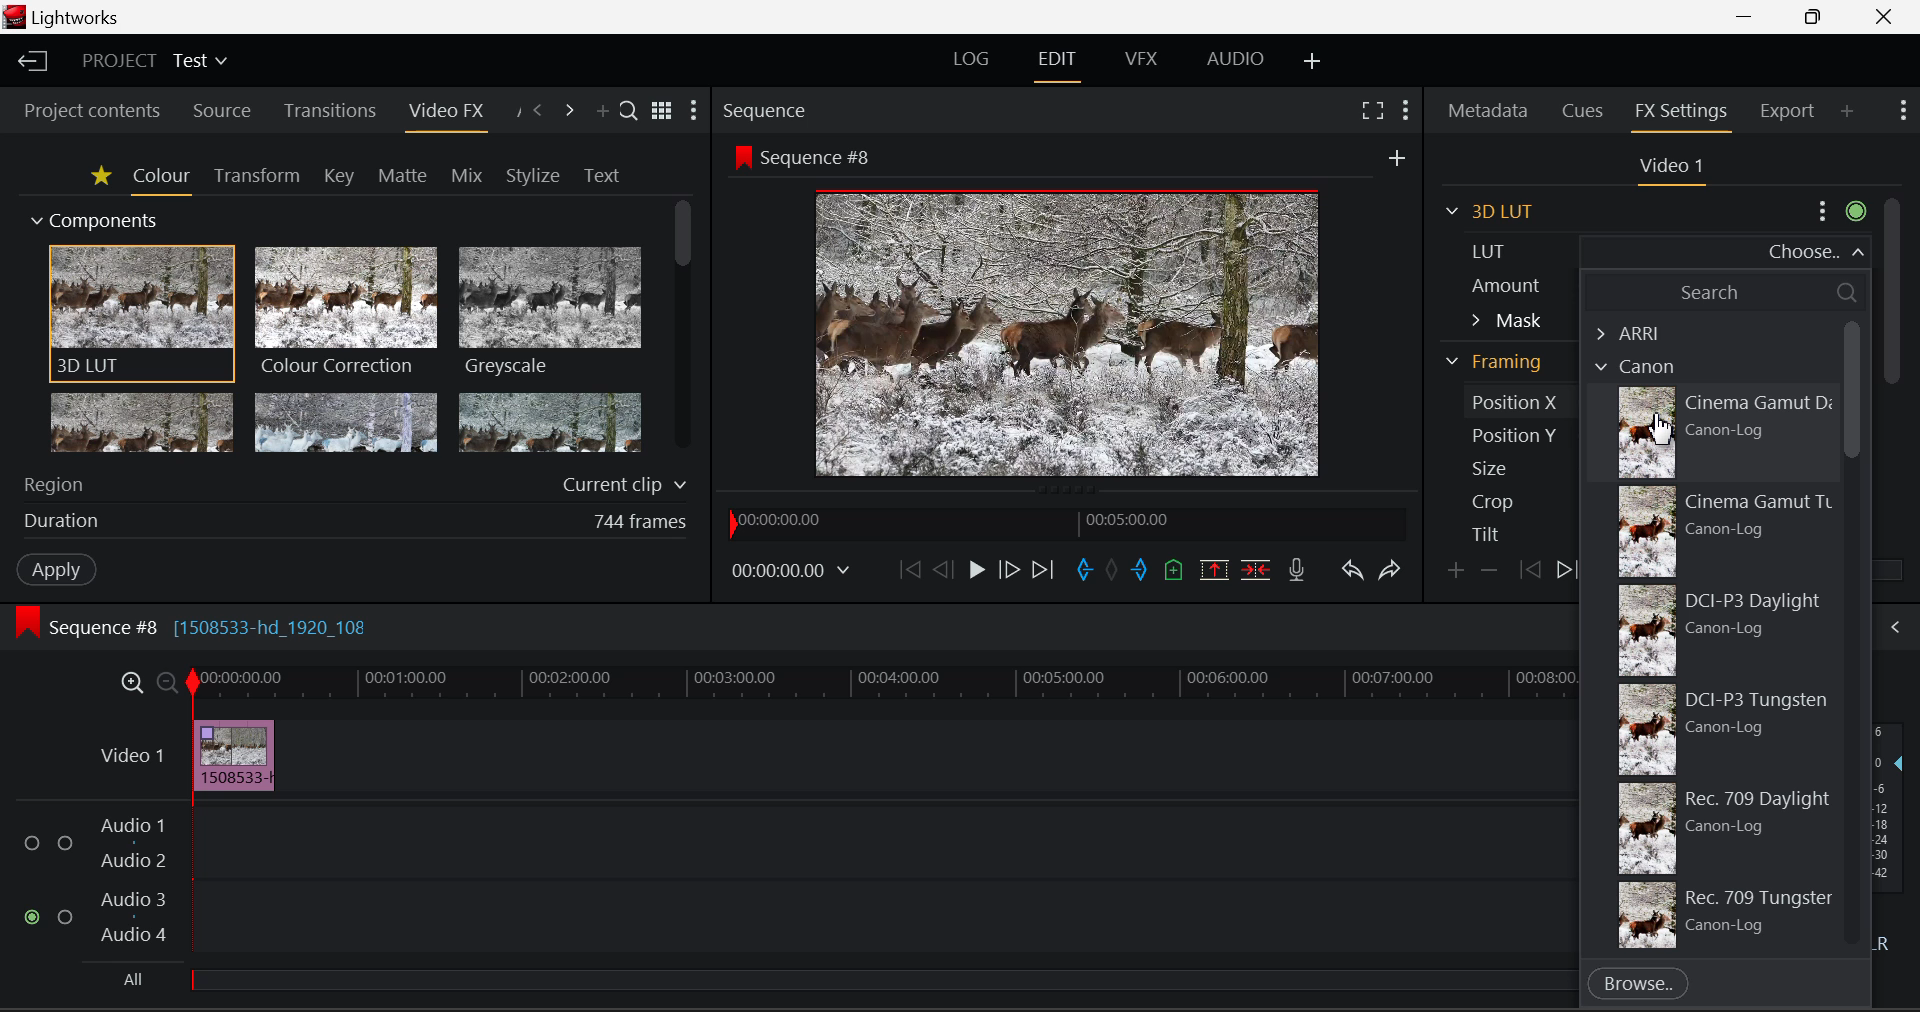 This screenshot has height=1012, width=1920. Describe the element at coordinates (1710, 632) in the screenshot. I see `DCI-P3 Daylight` at that location.